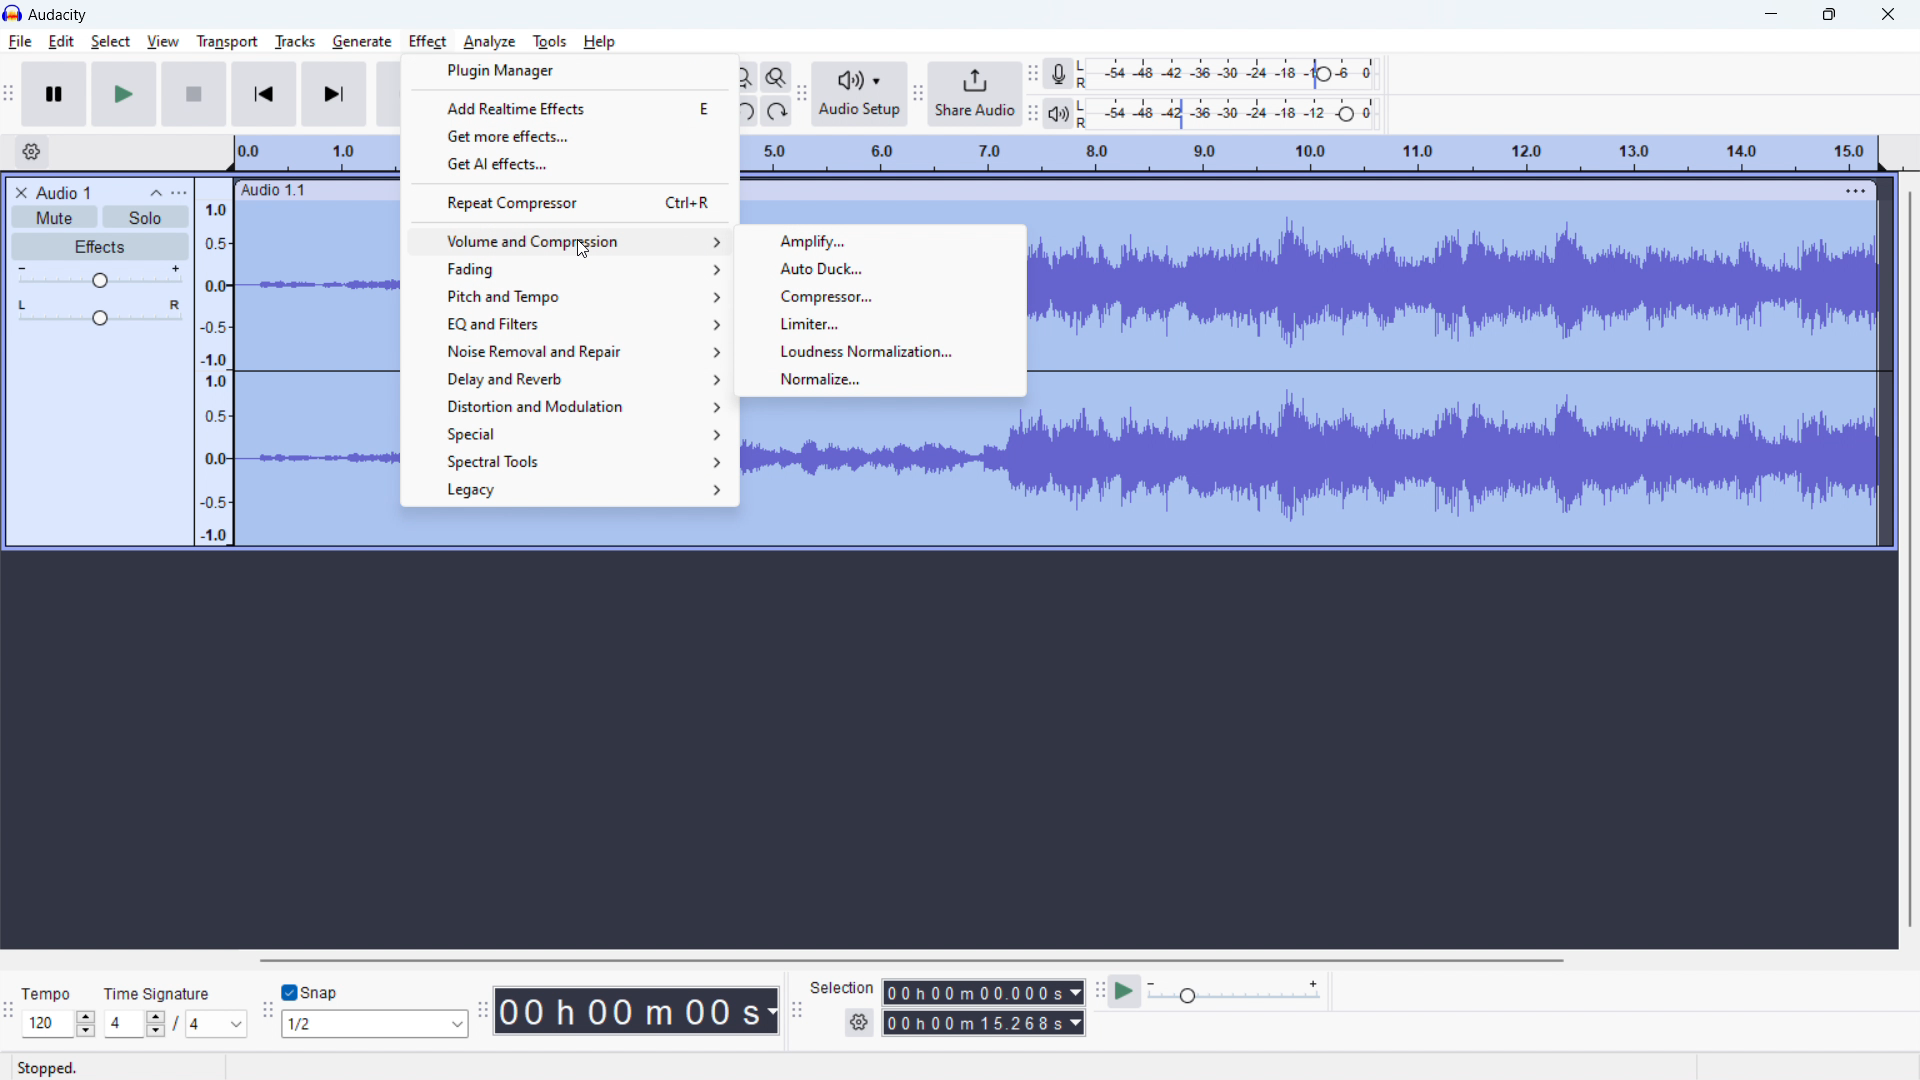  What do you see at coordinates (54, 94) in the screenshot?
I see `pause` at bounding box center [54, 94].